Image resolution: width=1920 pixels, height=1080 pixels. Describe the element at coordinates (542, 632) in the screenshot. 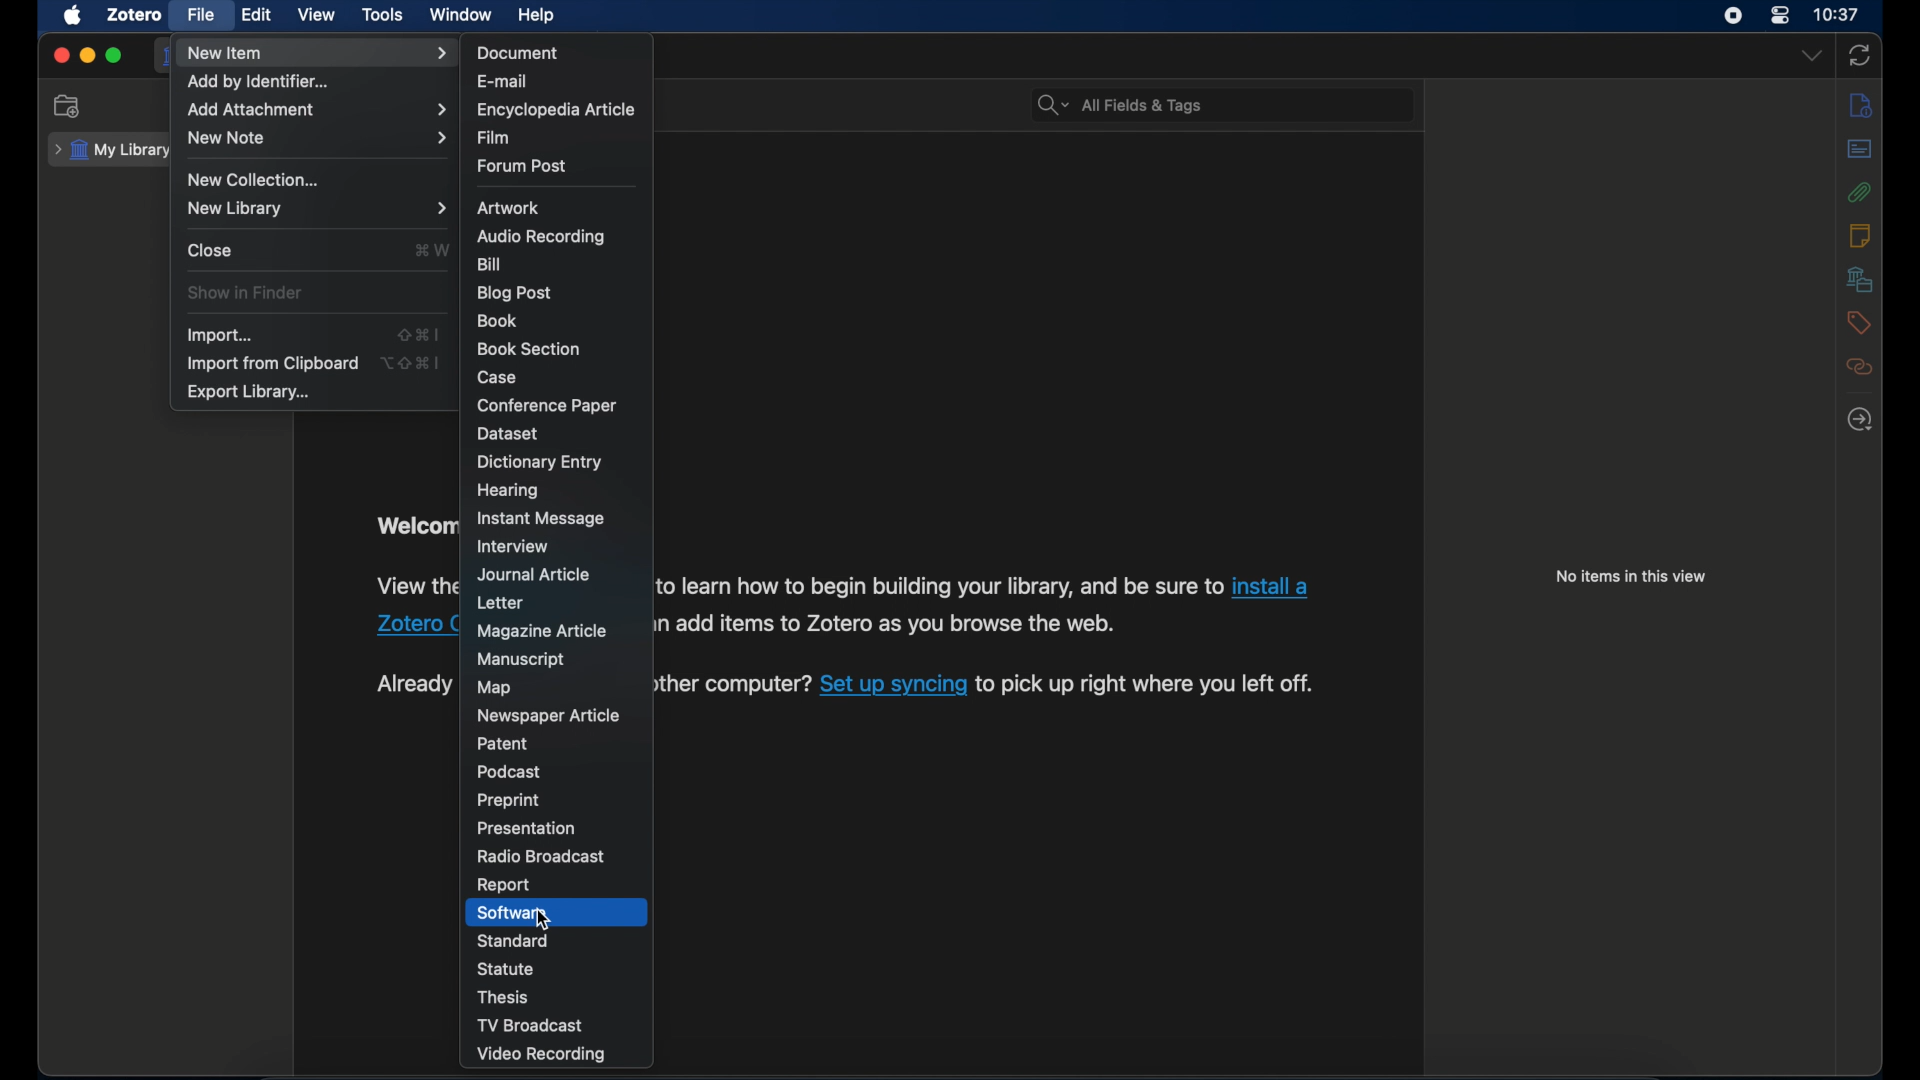

I see `magazine article` at that location.